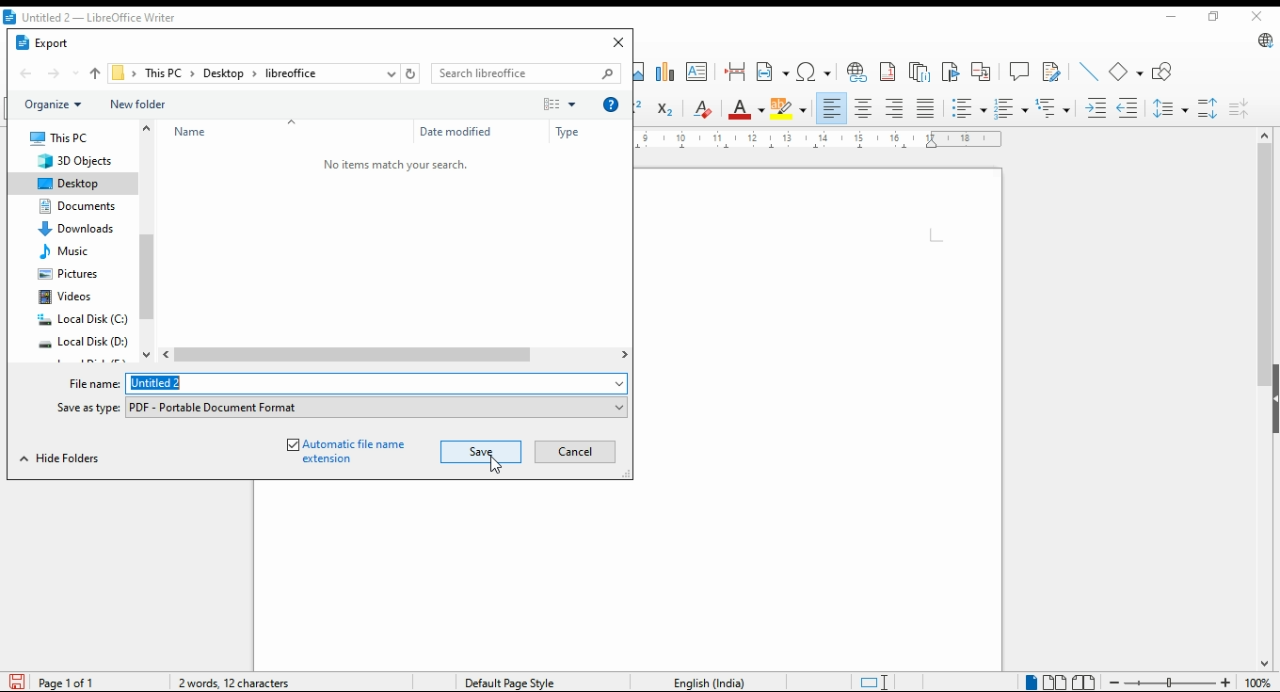  Describe the element at coordinates (1213, 17) in the screenshot. I see `restore` at that location.